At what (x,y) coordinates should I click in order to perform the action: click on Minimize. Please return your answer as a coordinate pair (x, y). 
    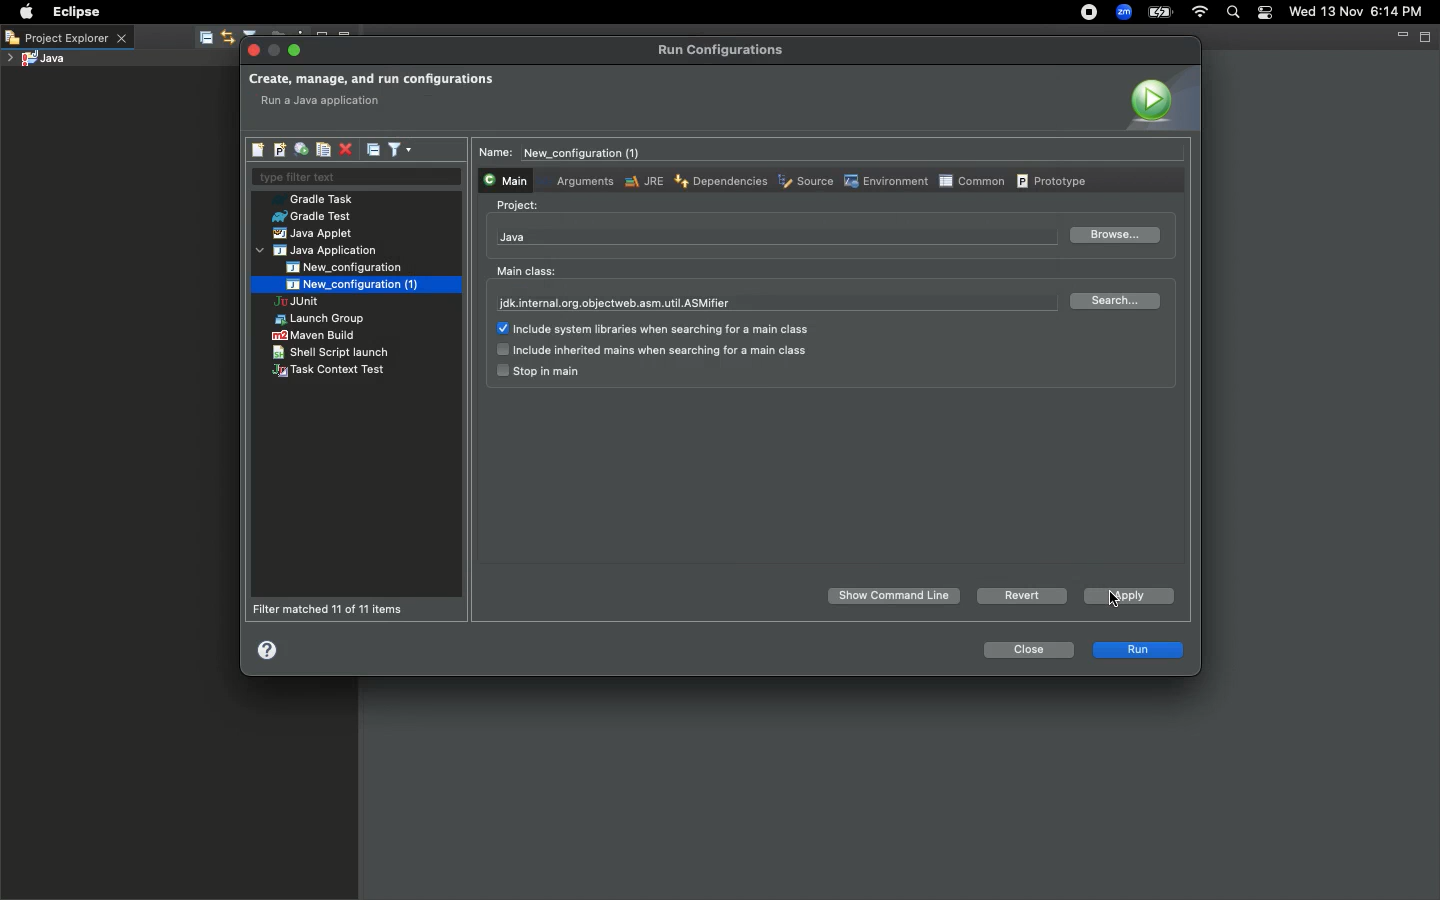
    Looking at the image, I should click on (1401, 35).